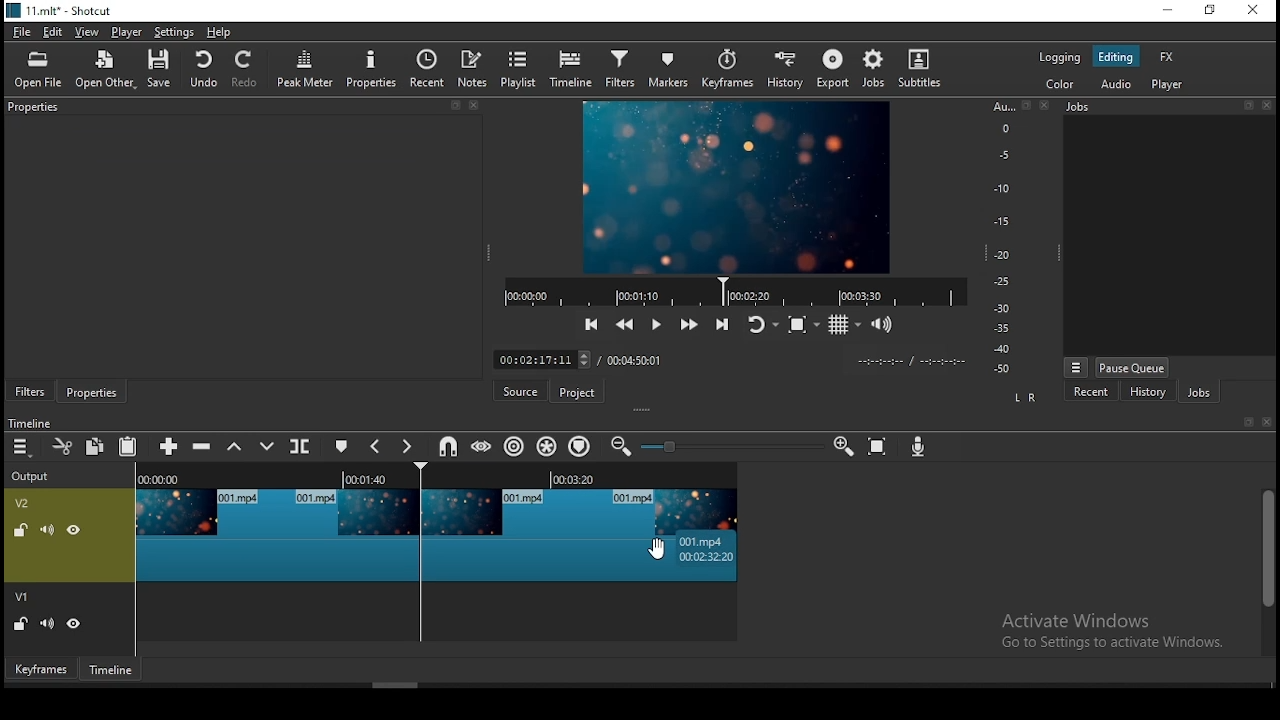  I want to click on toggle grid display on the player, so click(847, 324).